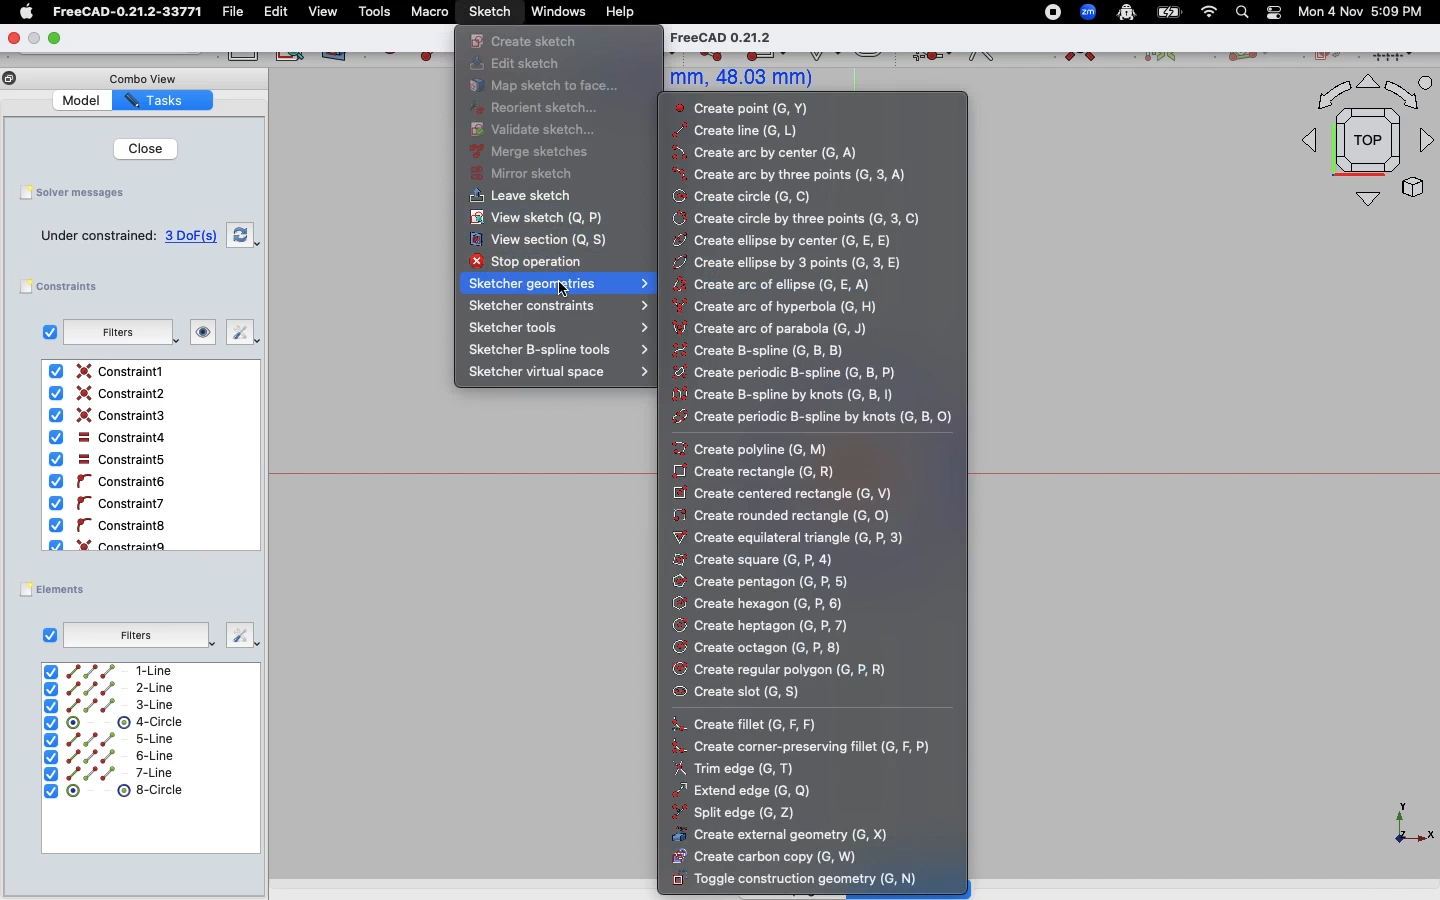  I want to click on Reorient sketch, so click(537, 108).